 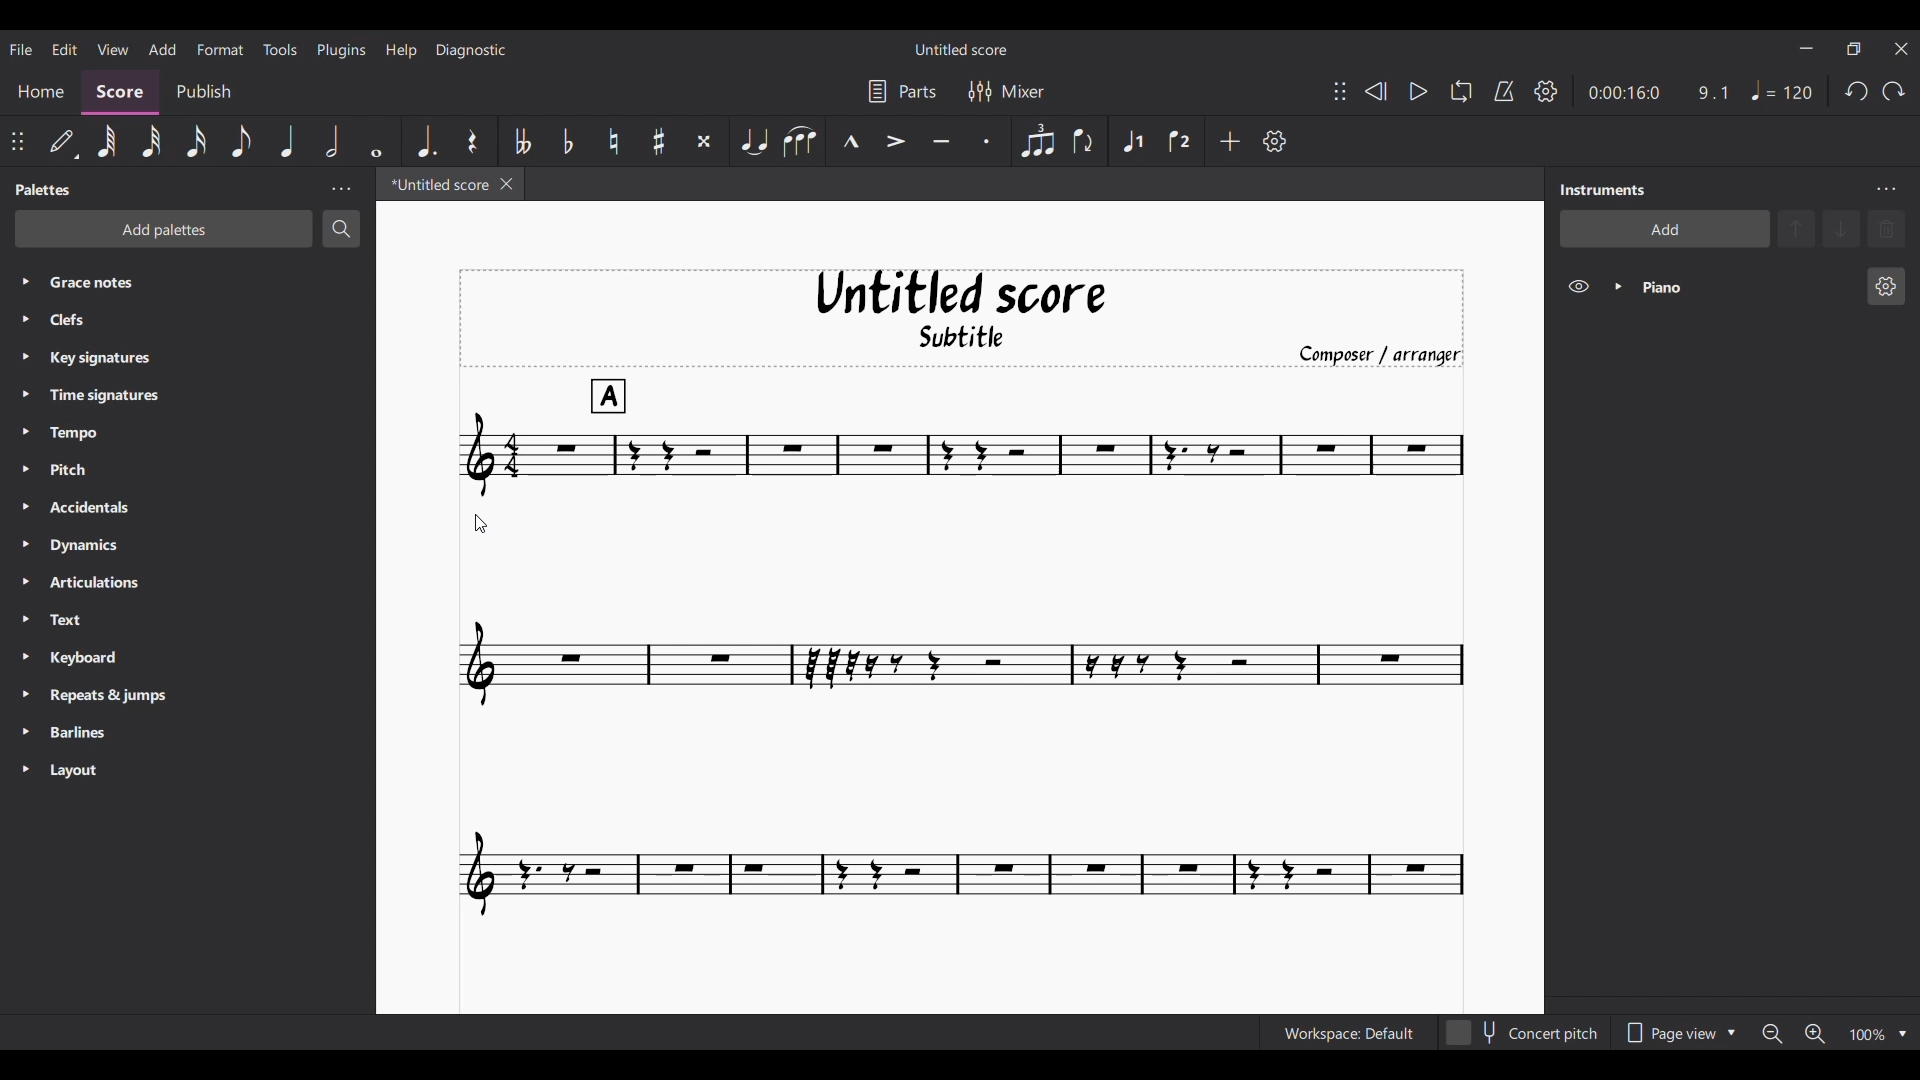 What do you see at coordinates (62, 140) in the screenshot?
I see `Default` at bounding box center [62, 140].